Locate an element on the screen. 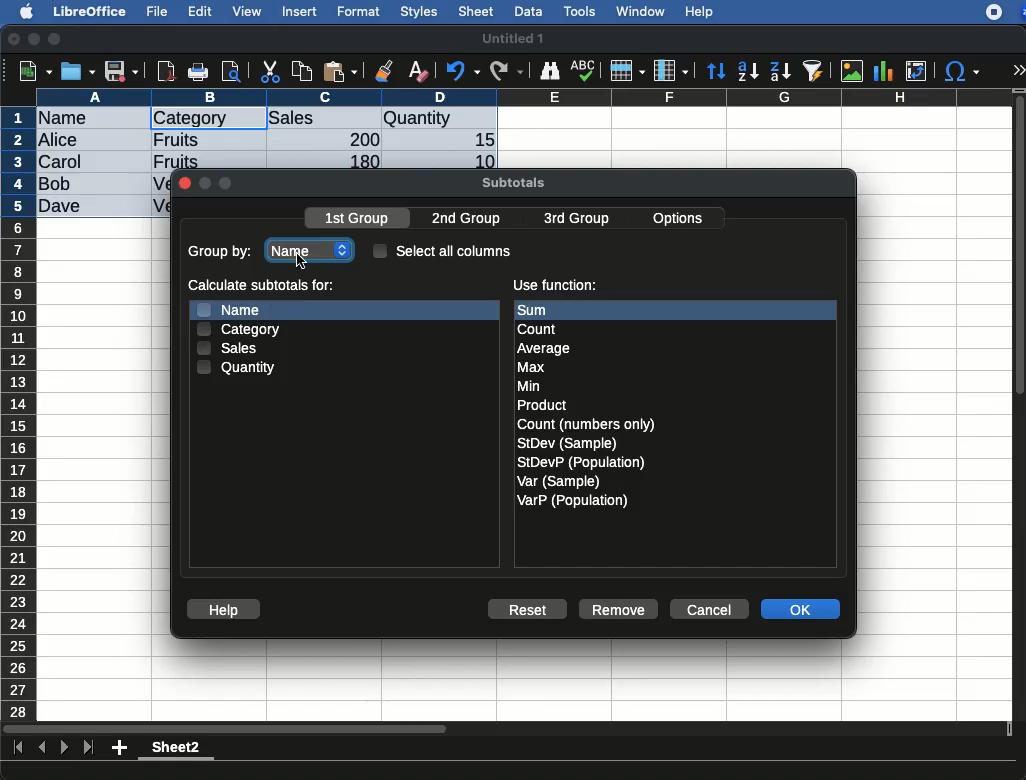 The height and width of the screenshot is (780, 1026). descending is located at coordinates (781, 72).